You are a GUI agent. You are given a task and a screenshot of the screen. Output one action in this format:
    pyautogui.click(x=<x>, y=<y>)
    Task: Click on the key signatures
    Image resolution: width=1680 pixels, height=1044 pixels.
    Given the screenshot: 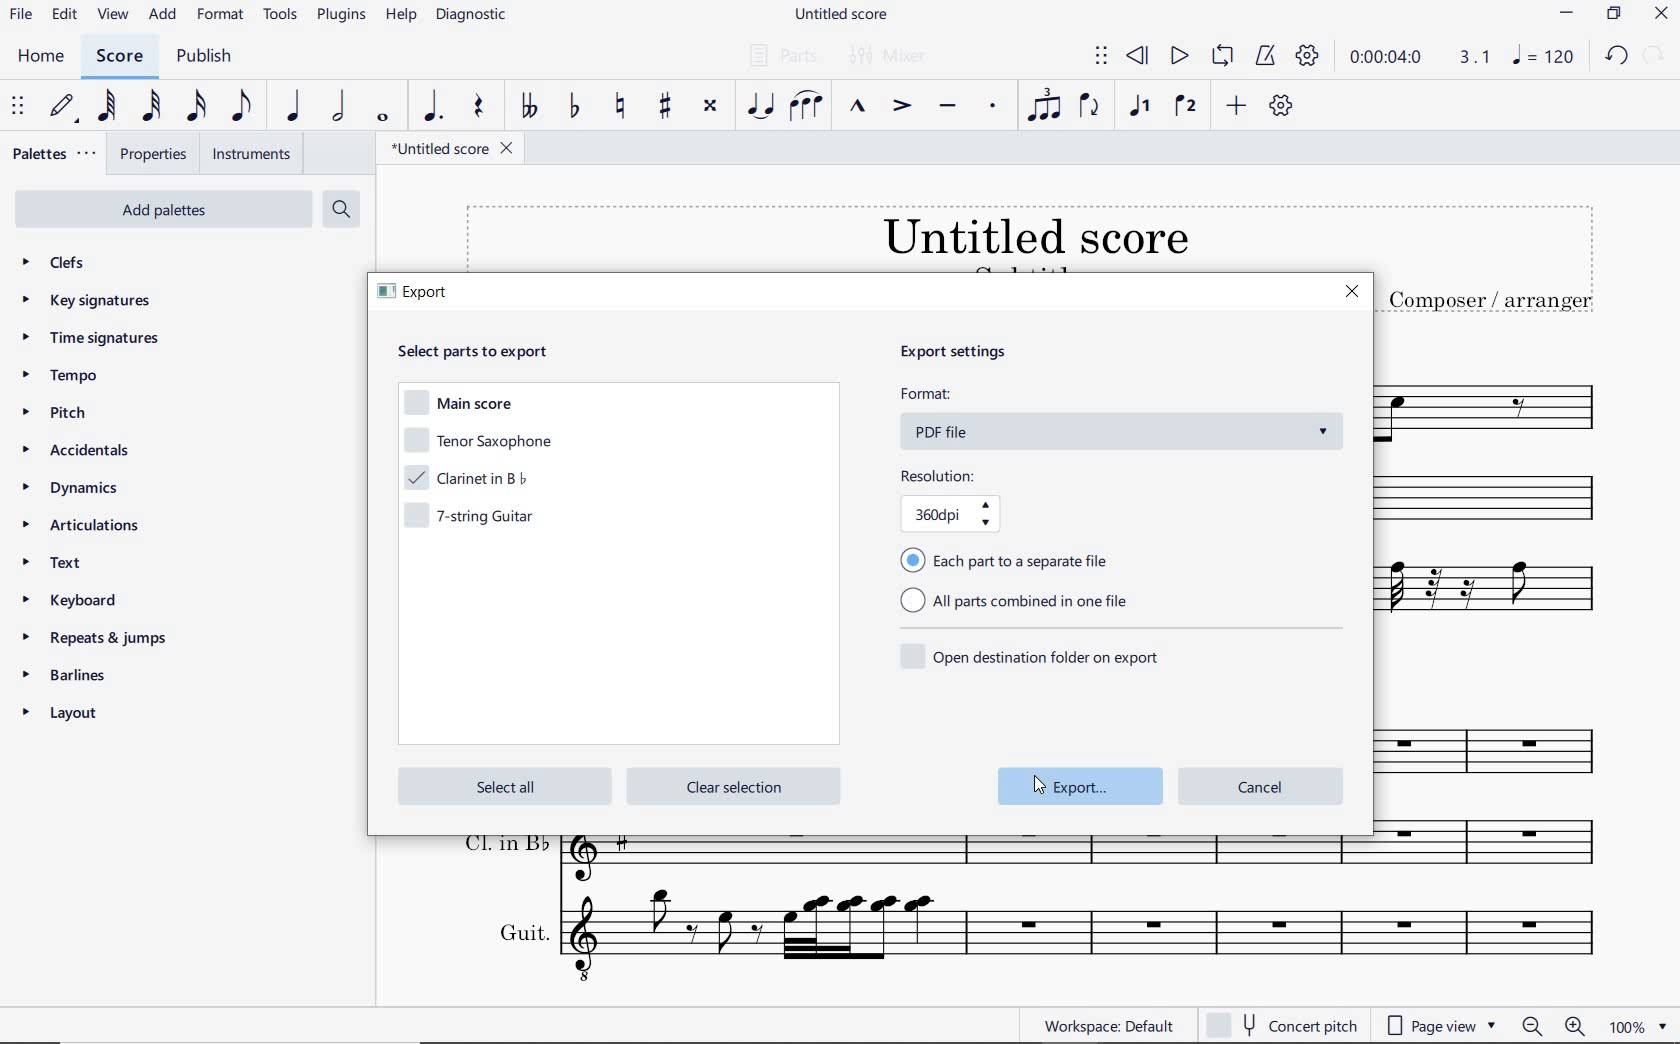 What is the action you would take?
    pyautogui.click(x=86, y=301)
    